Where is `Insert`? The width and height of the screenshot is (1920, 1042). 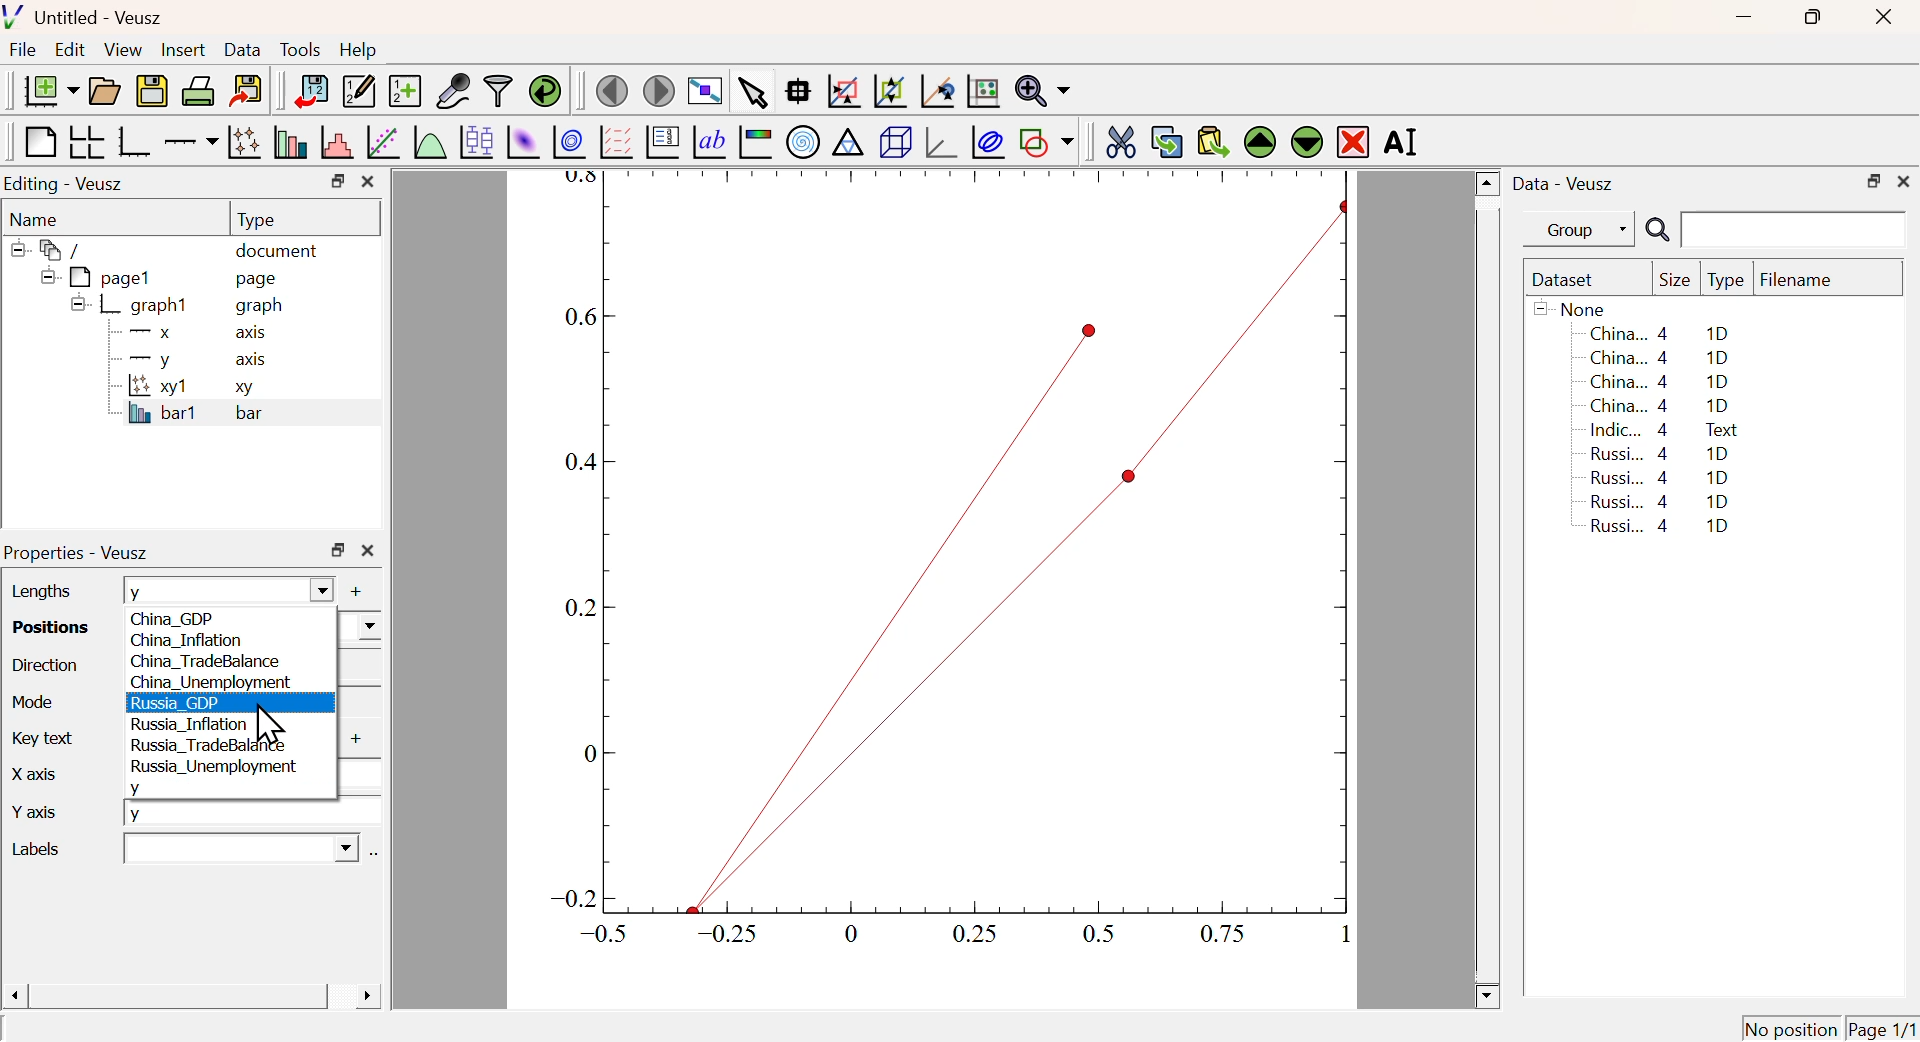 Insert is located at coordinates (181, 51).